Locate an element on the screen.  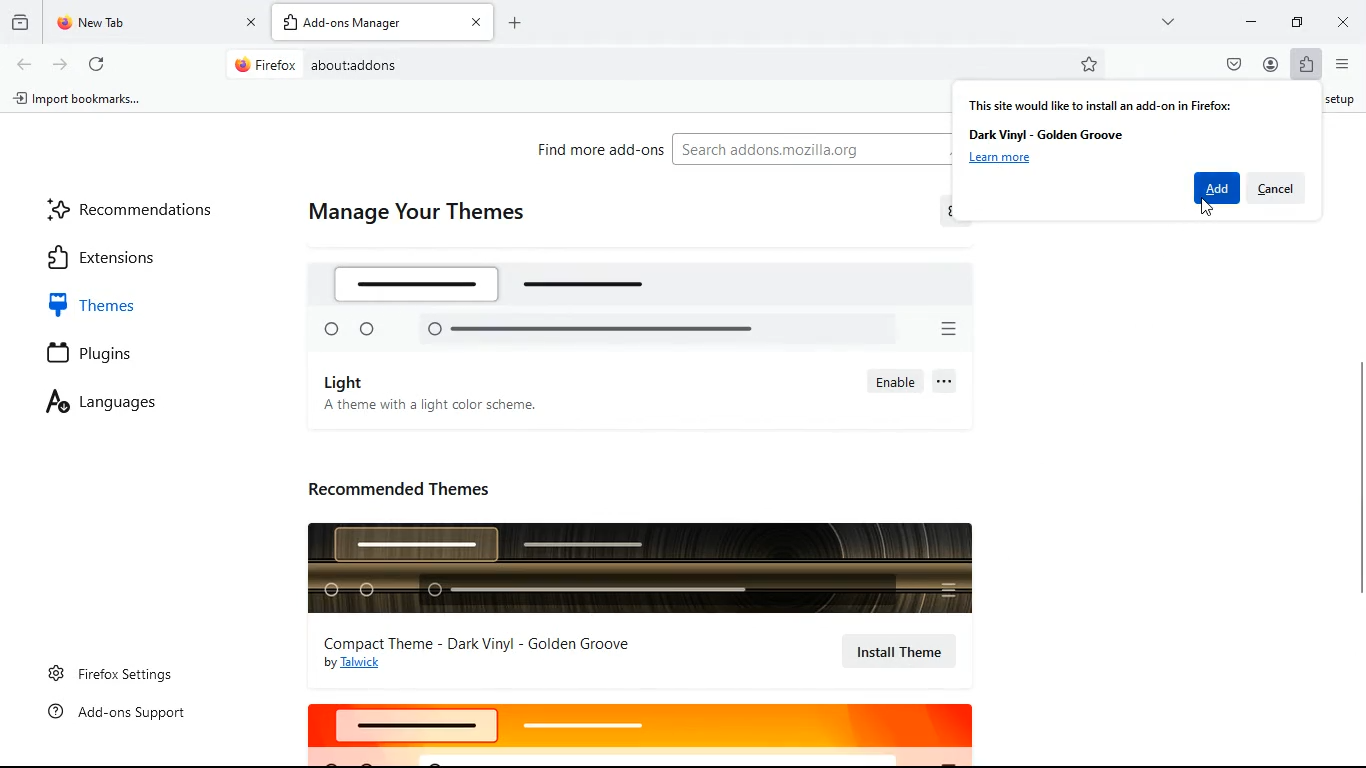
learn more is located at coordinates (1000, 159).